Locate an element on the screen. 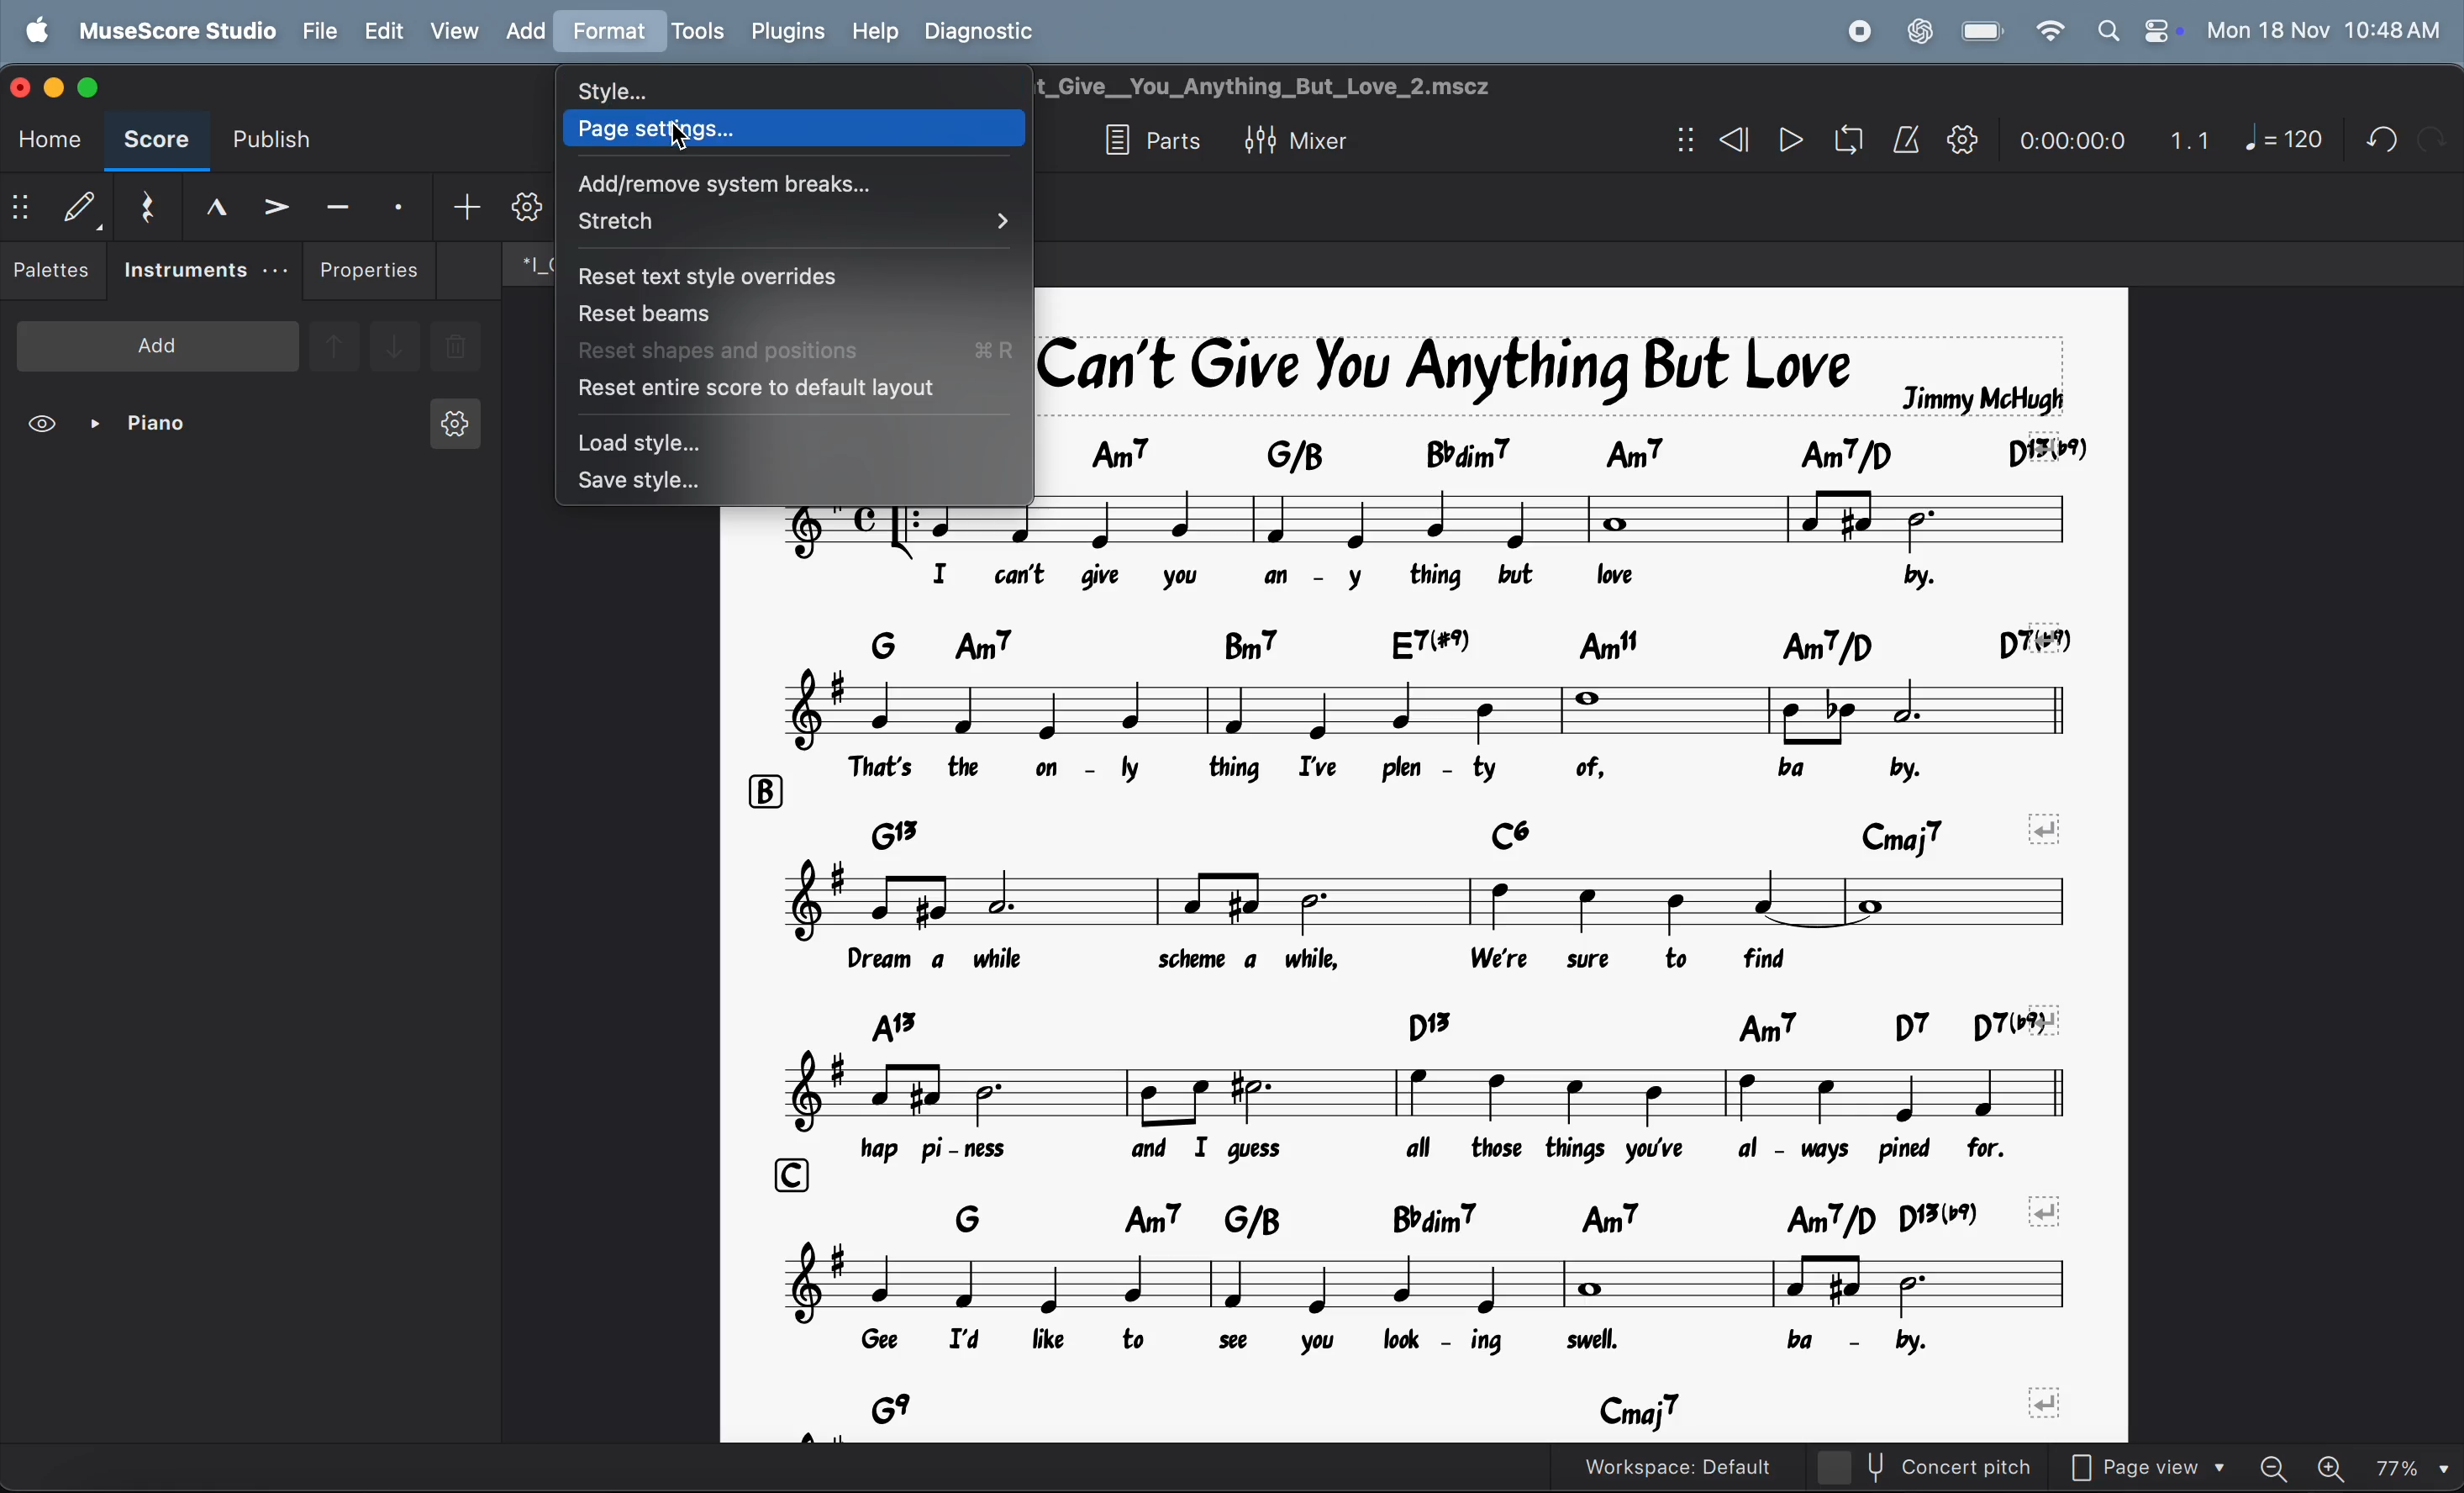 The image size is (2464, 1493). date and time is located at coordinates (2324, 29).